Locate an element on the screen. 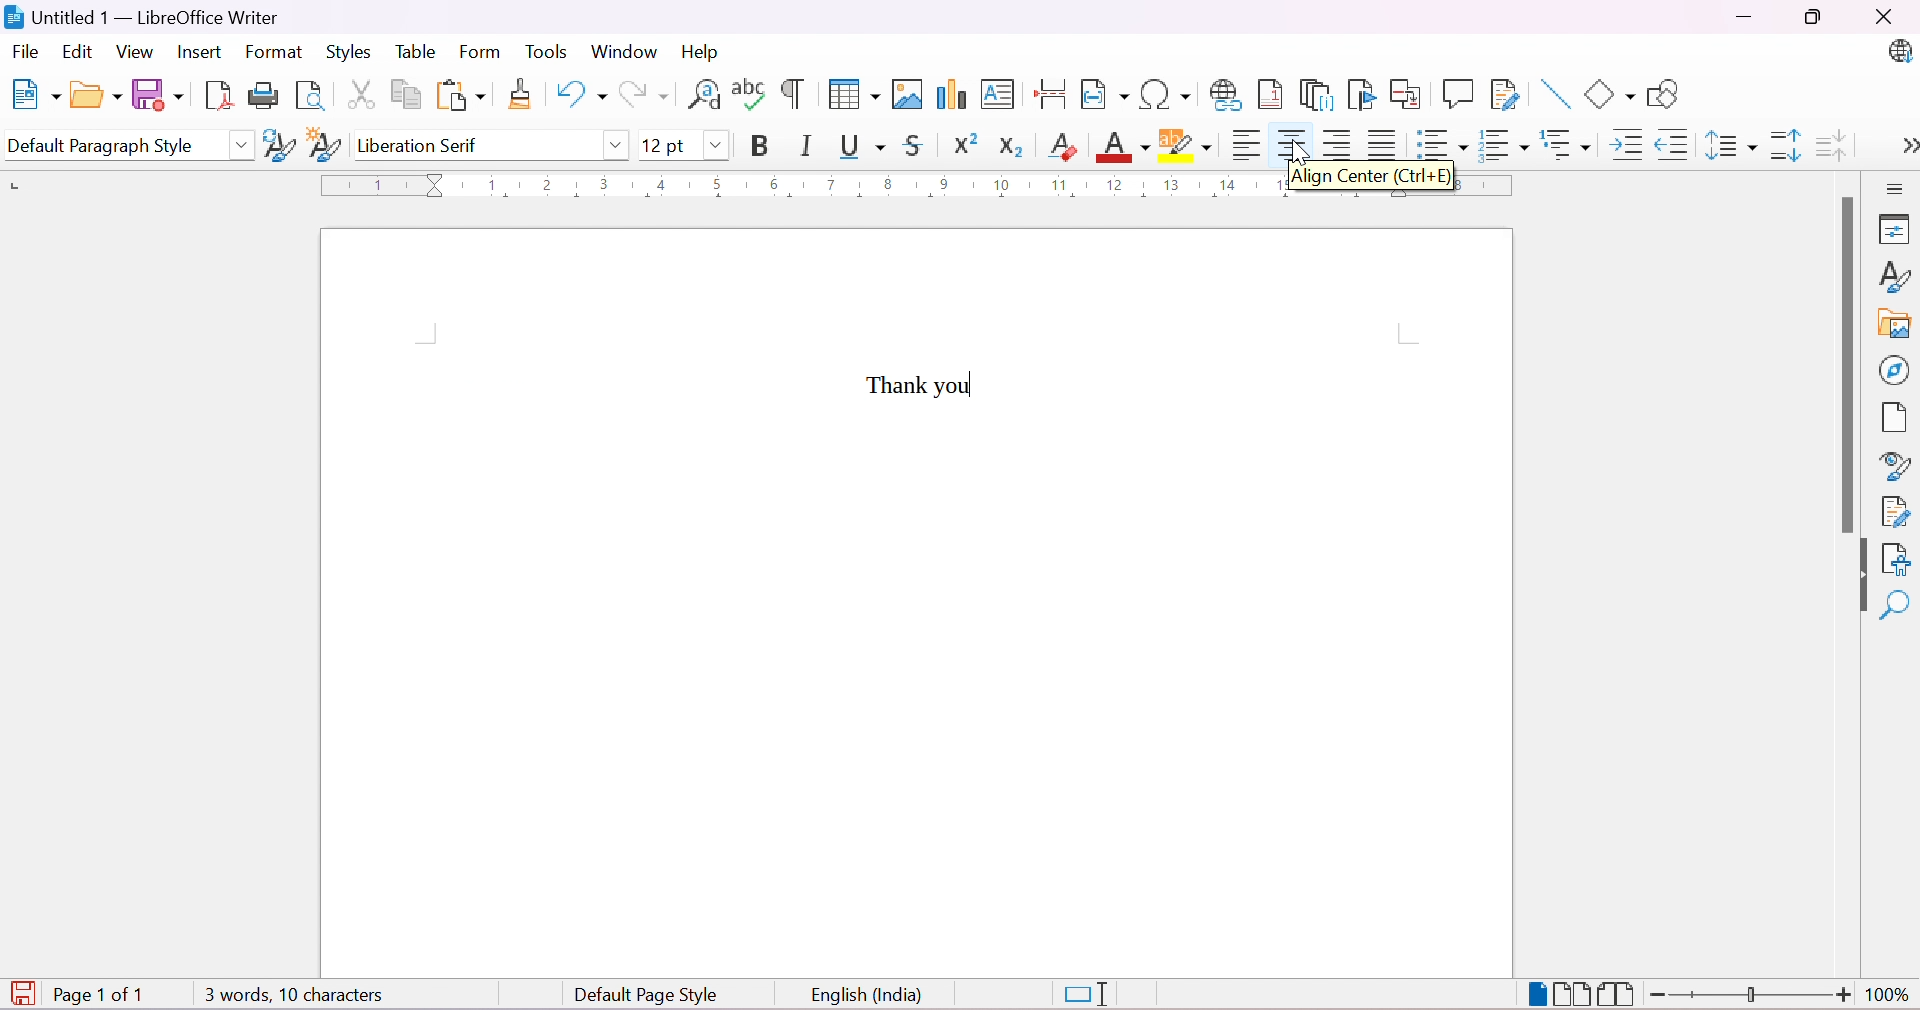 The height and width of the screenshot is (1010, 1920). 3 words, 10 characters is located at coordinates (293, 994).